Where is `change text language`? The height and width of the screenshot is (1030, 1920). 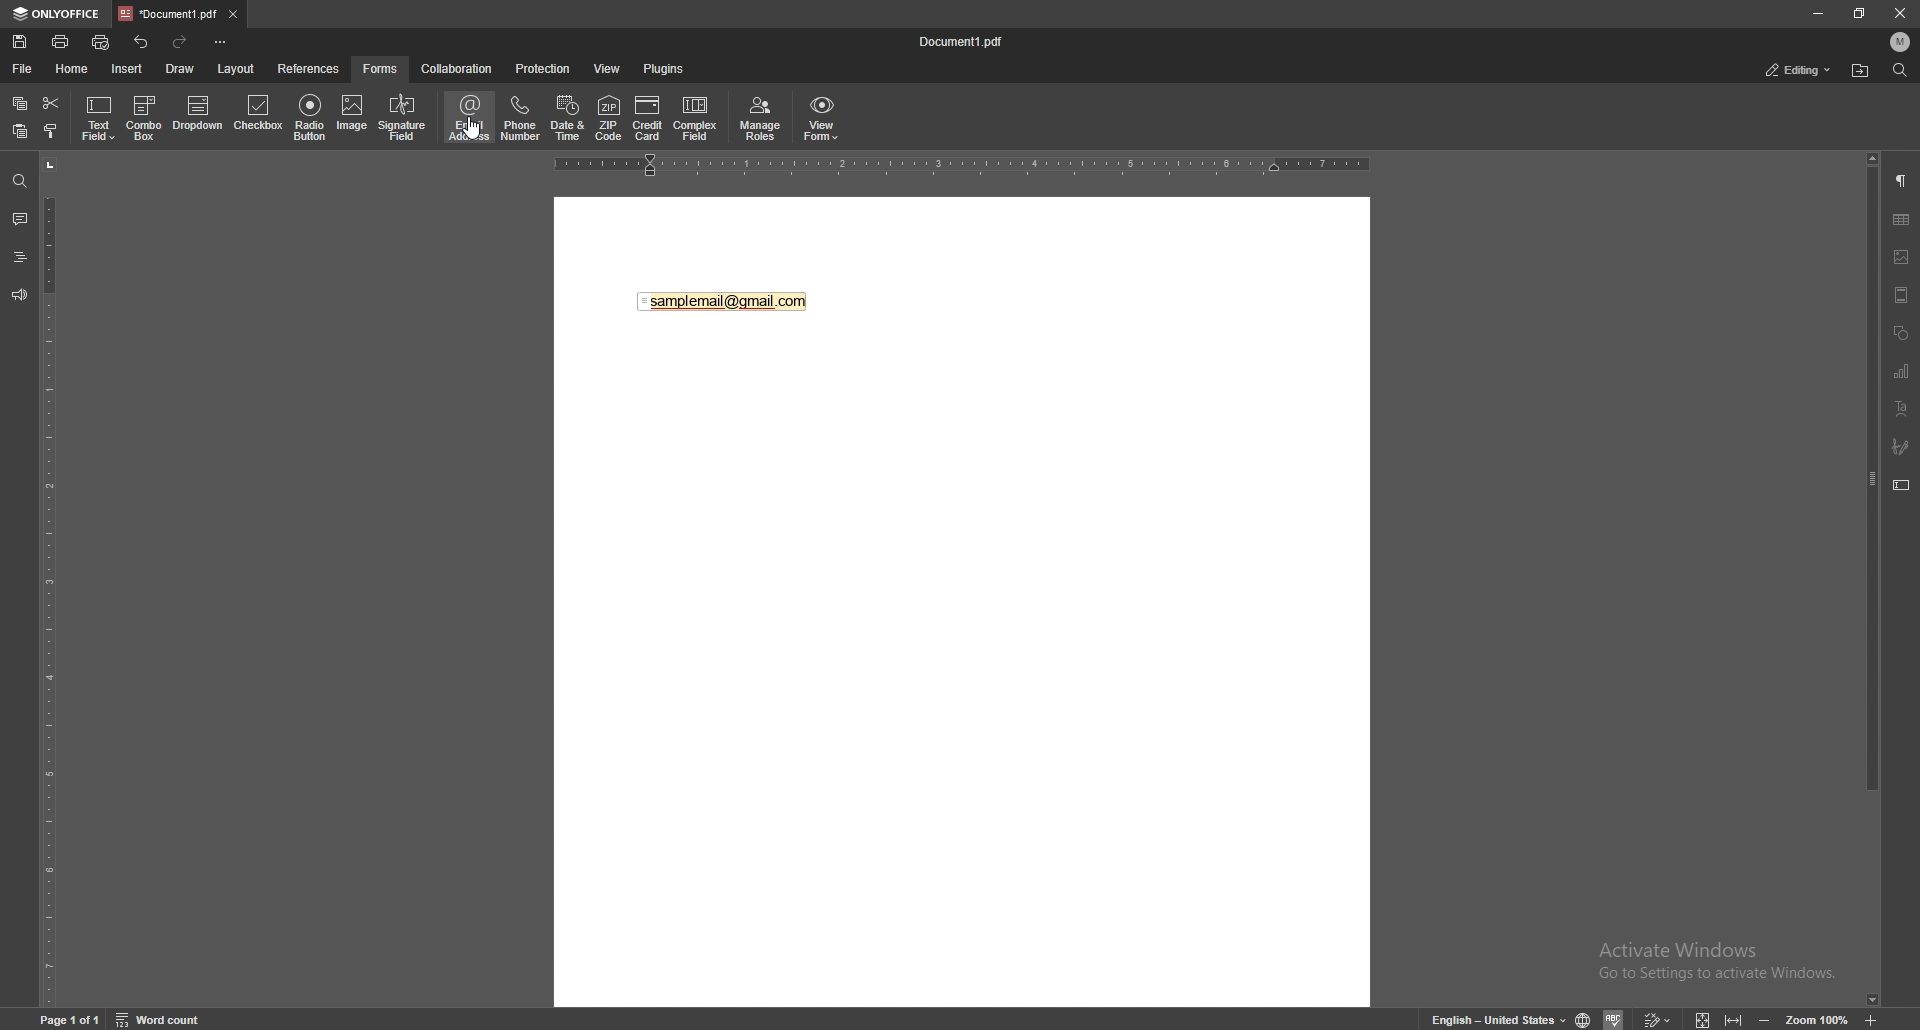
change text language is located at coordinates (1494, 1018).